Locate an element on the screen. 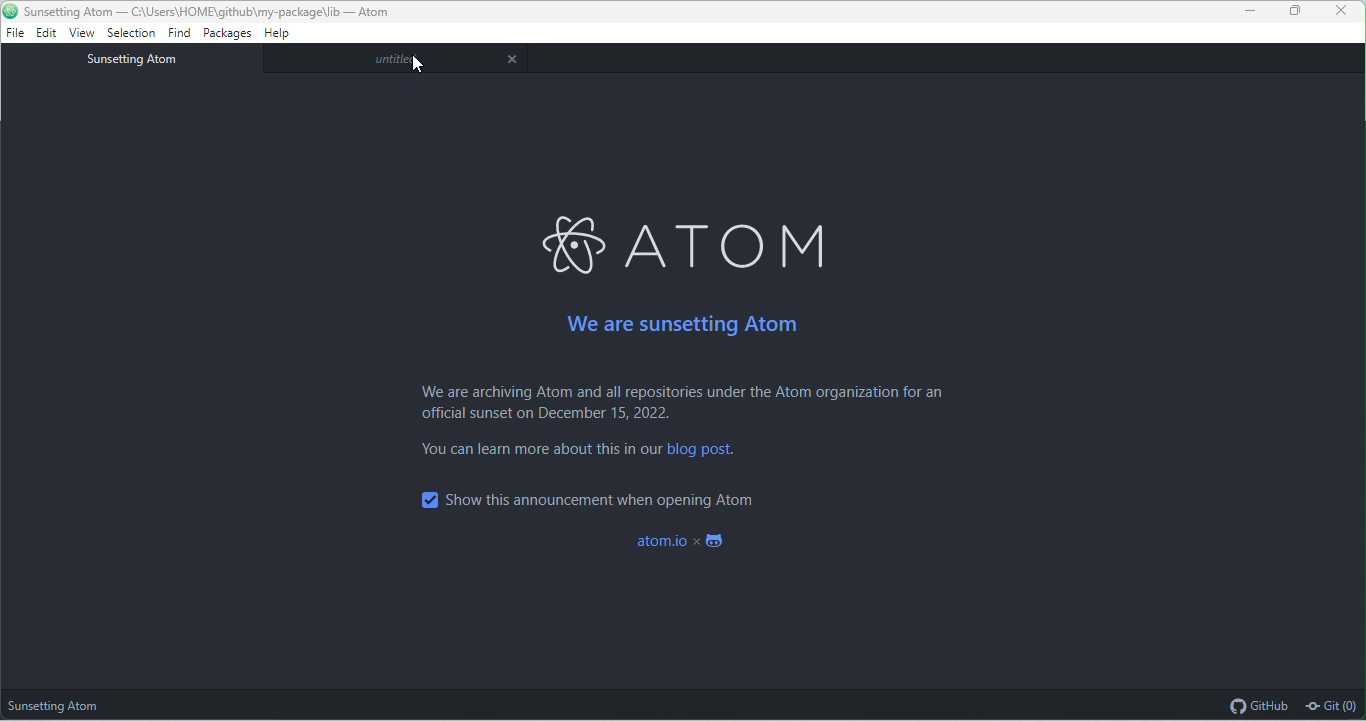  edit is located at coordinates (47, 33).